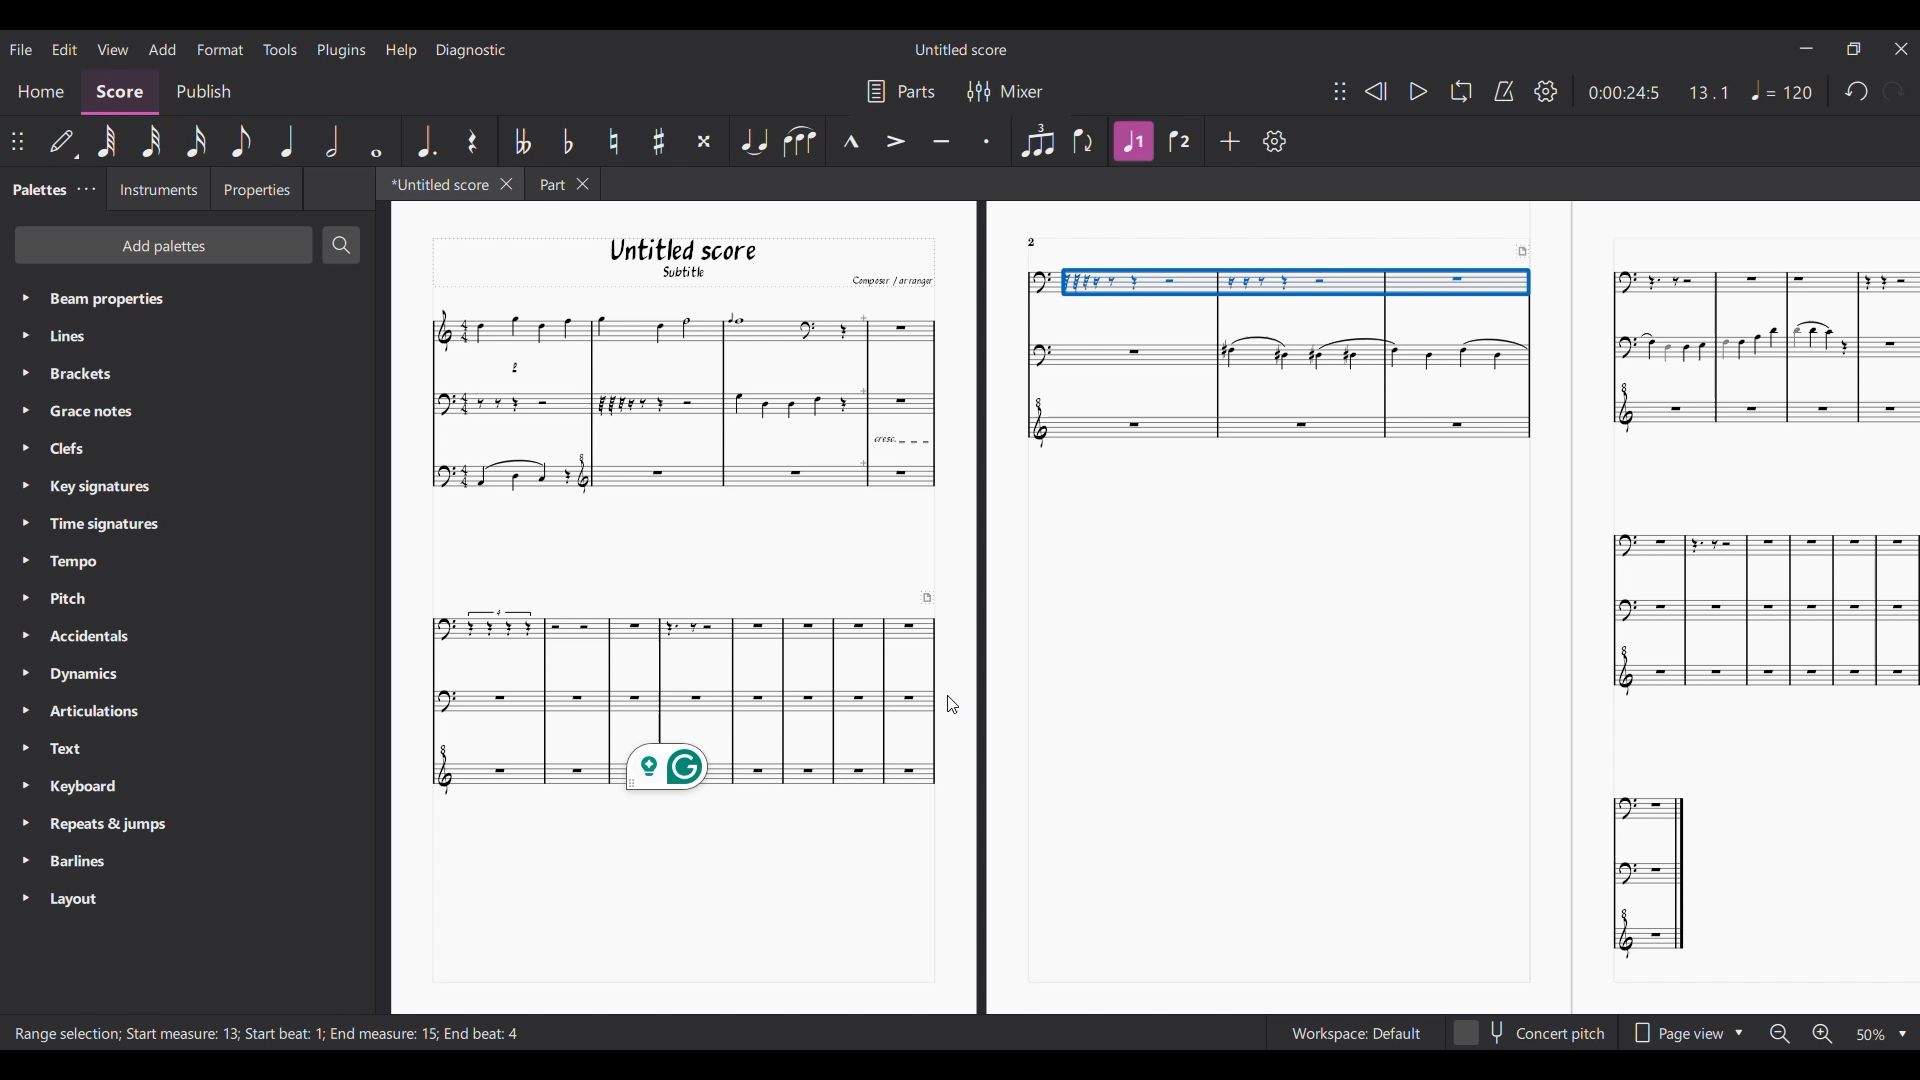 Image resolution: width=1920 pixels, height=1080 pixels. Describe the element at coordinates (475, 141) in the screenshot. I see `Rest` at that location.